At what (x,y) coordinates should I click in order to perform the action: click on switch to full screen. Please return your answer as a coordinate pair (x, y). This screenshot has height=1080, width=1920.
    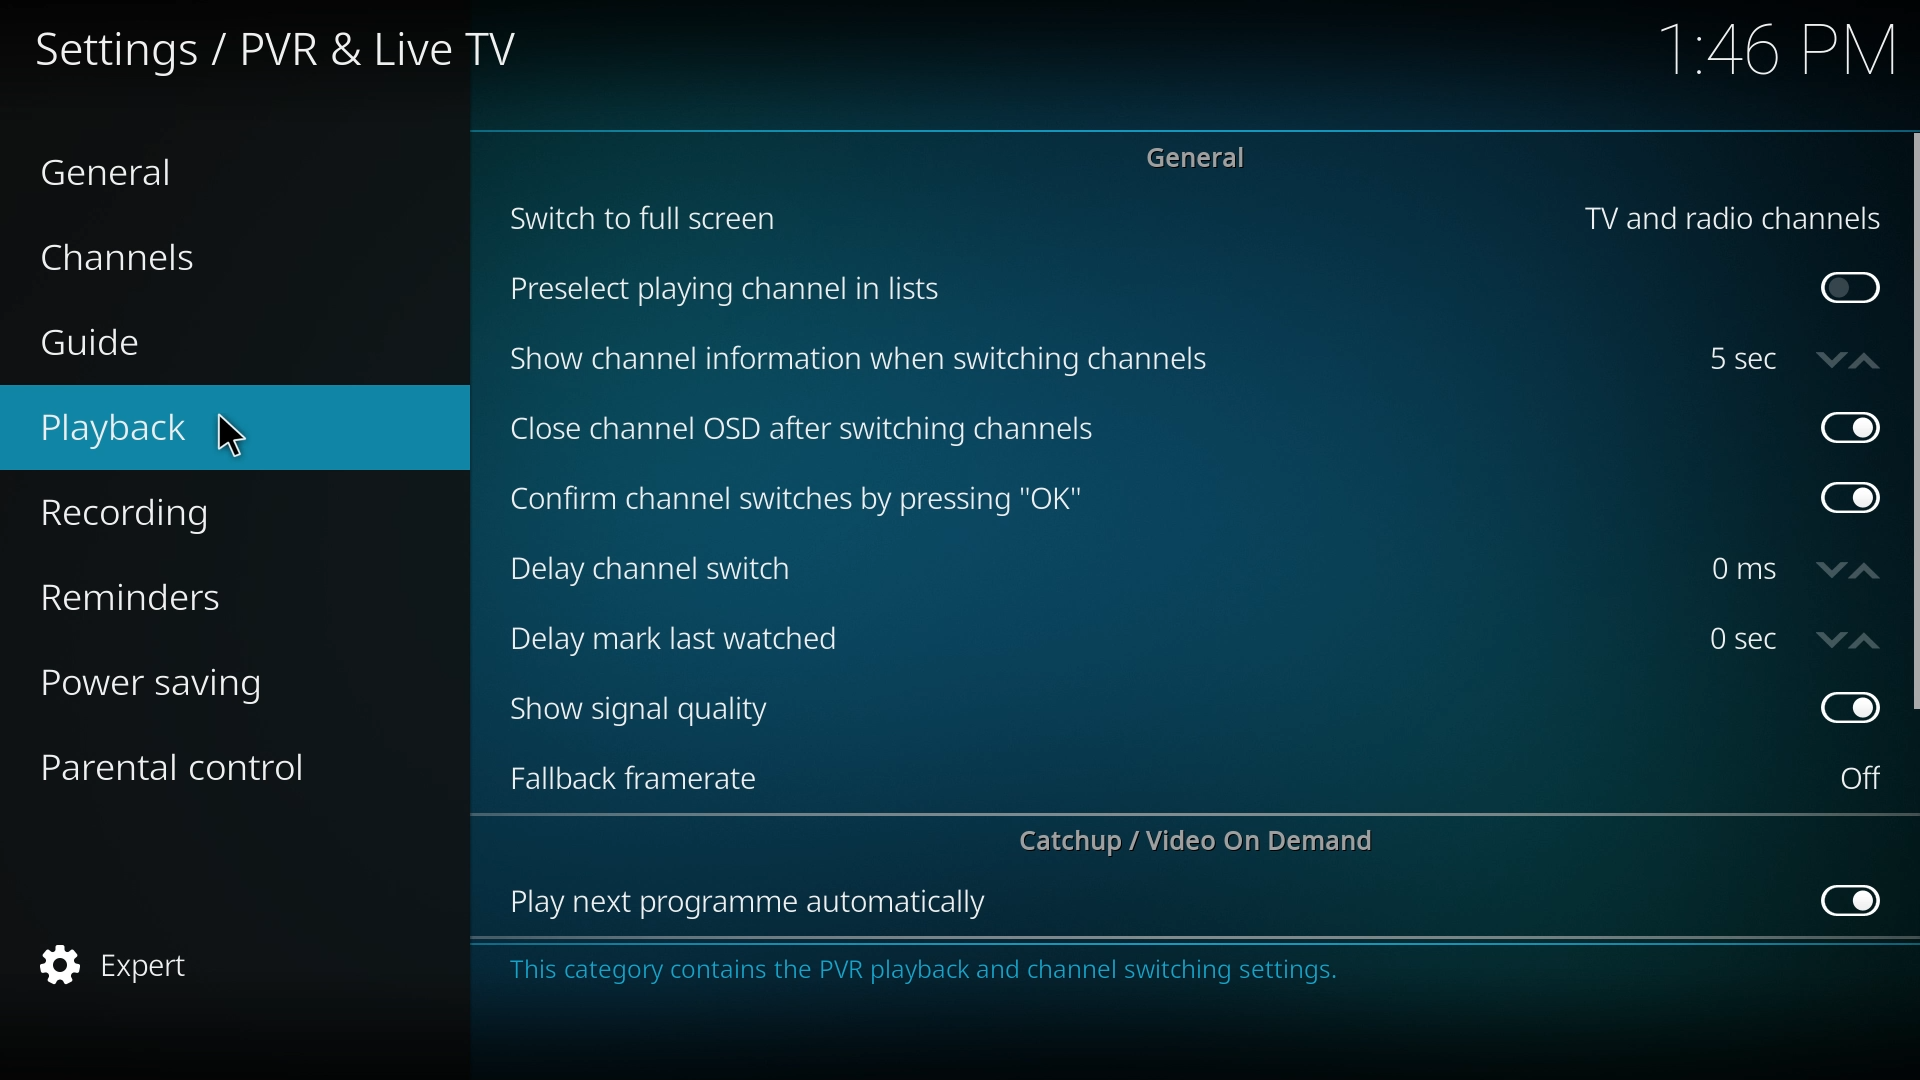
    Looking at the image, I should click on (646, 216).